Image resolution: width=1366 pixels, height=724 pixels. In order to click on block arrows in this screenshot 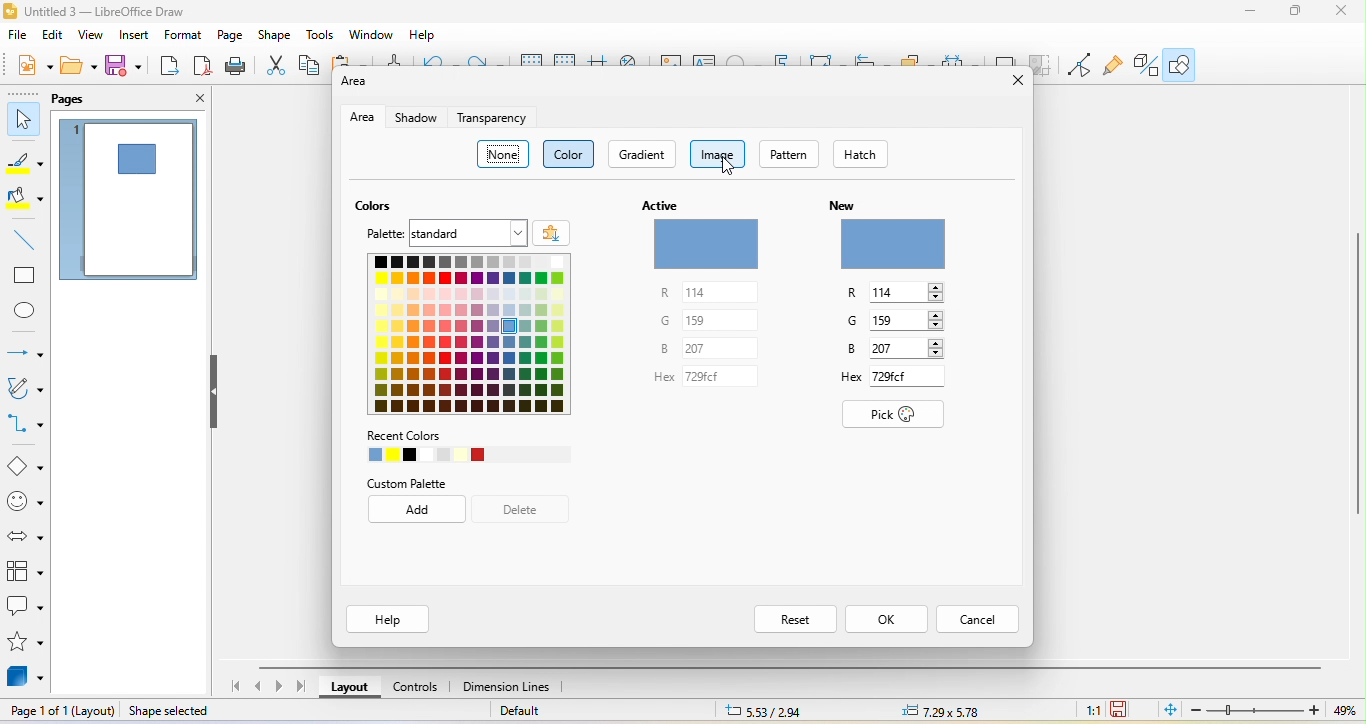, I will do `click(24, 531)`.